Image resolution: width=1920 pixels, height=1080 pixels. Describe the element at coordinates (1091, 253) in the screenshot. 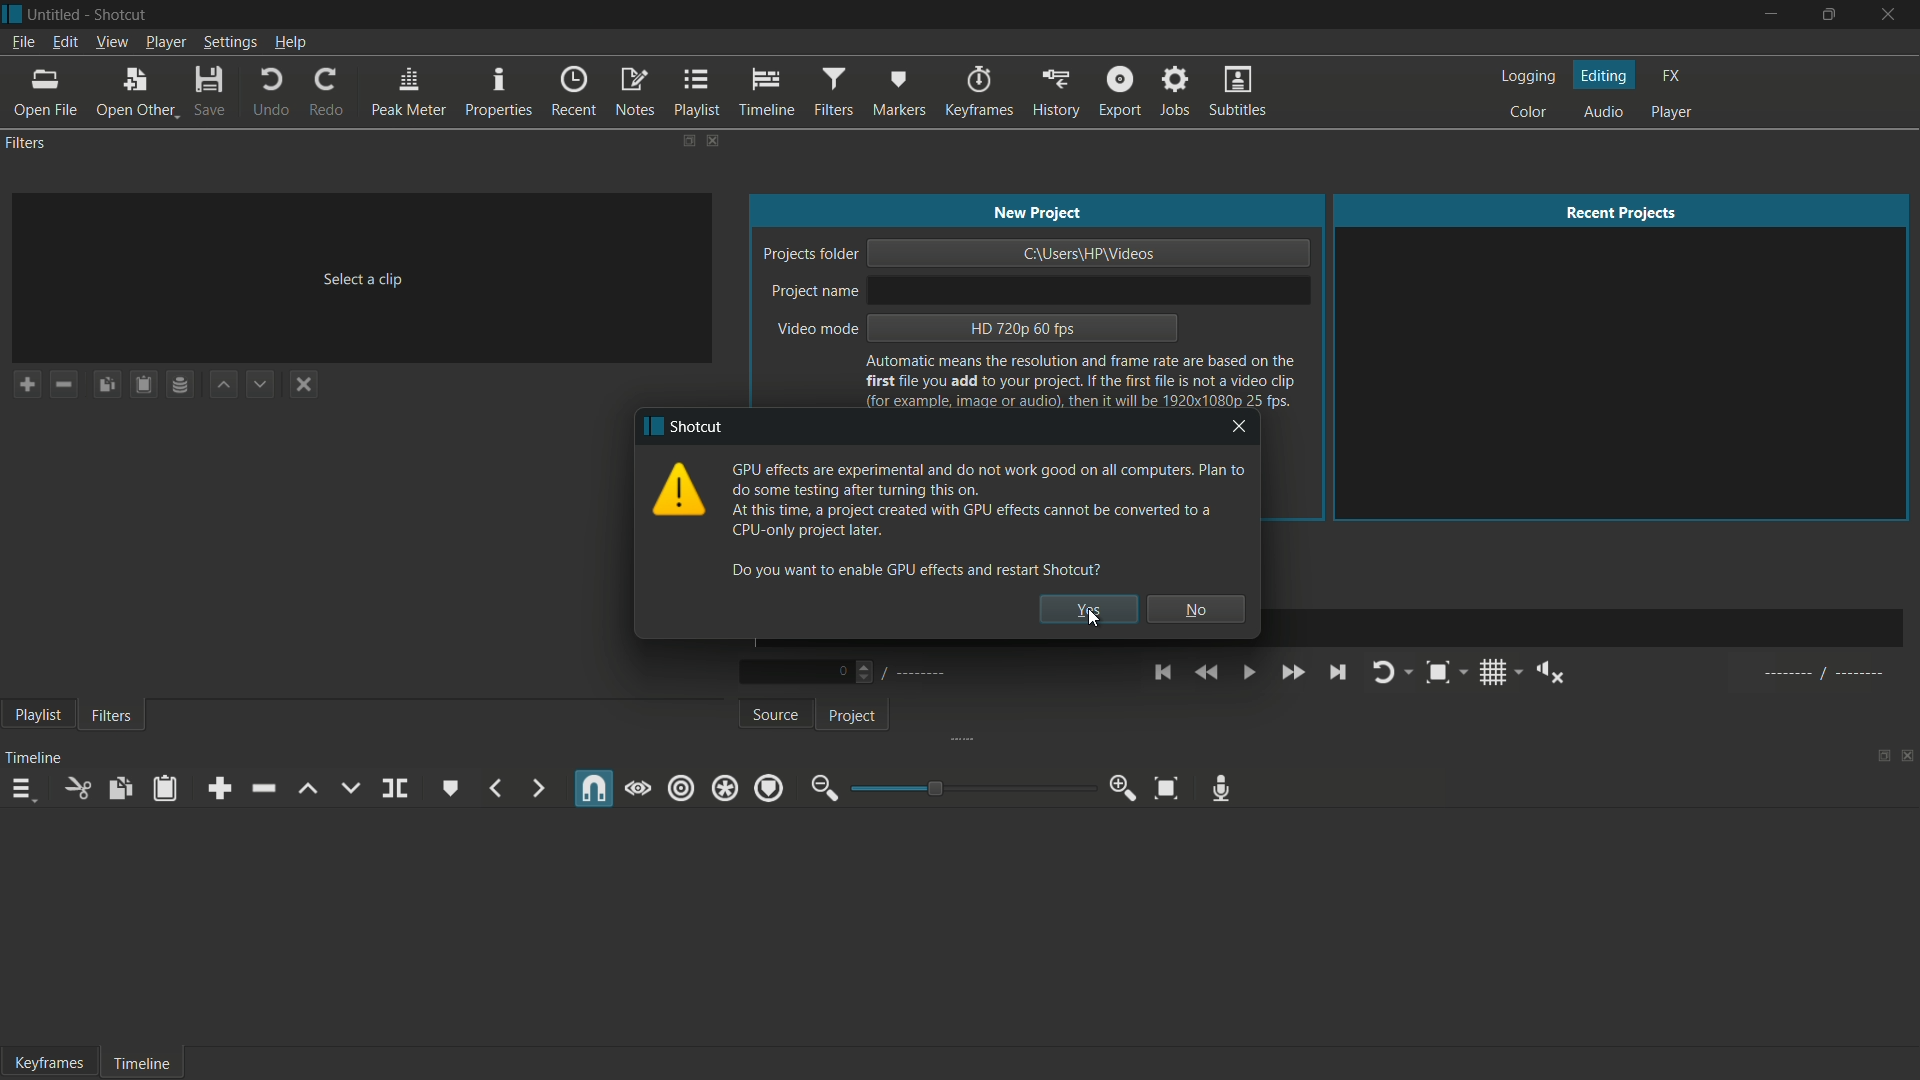

I see `project location` at that location.